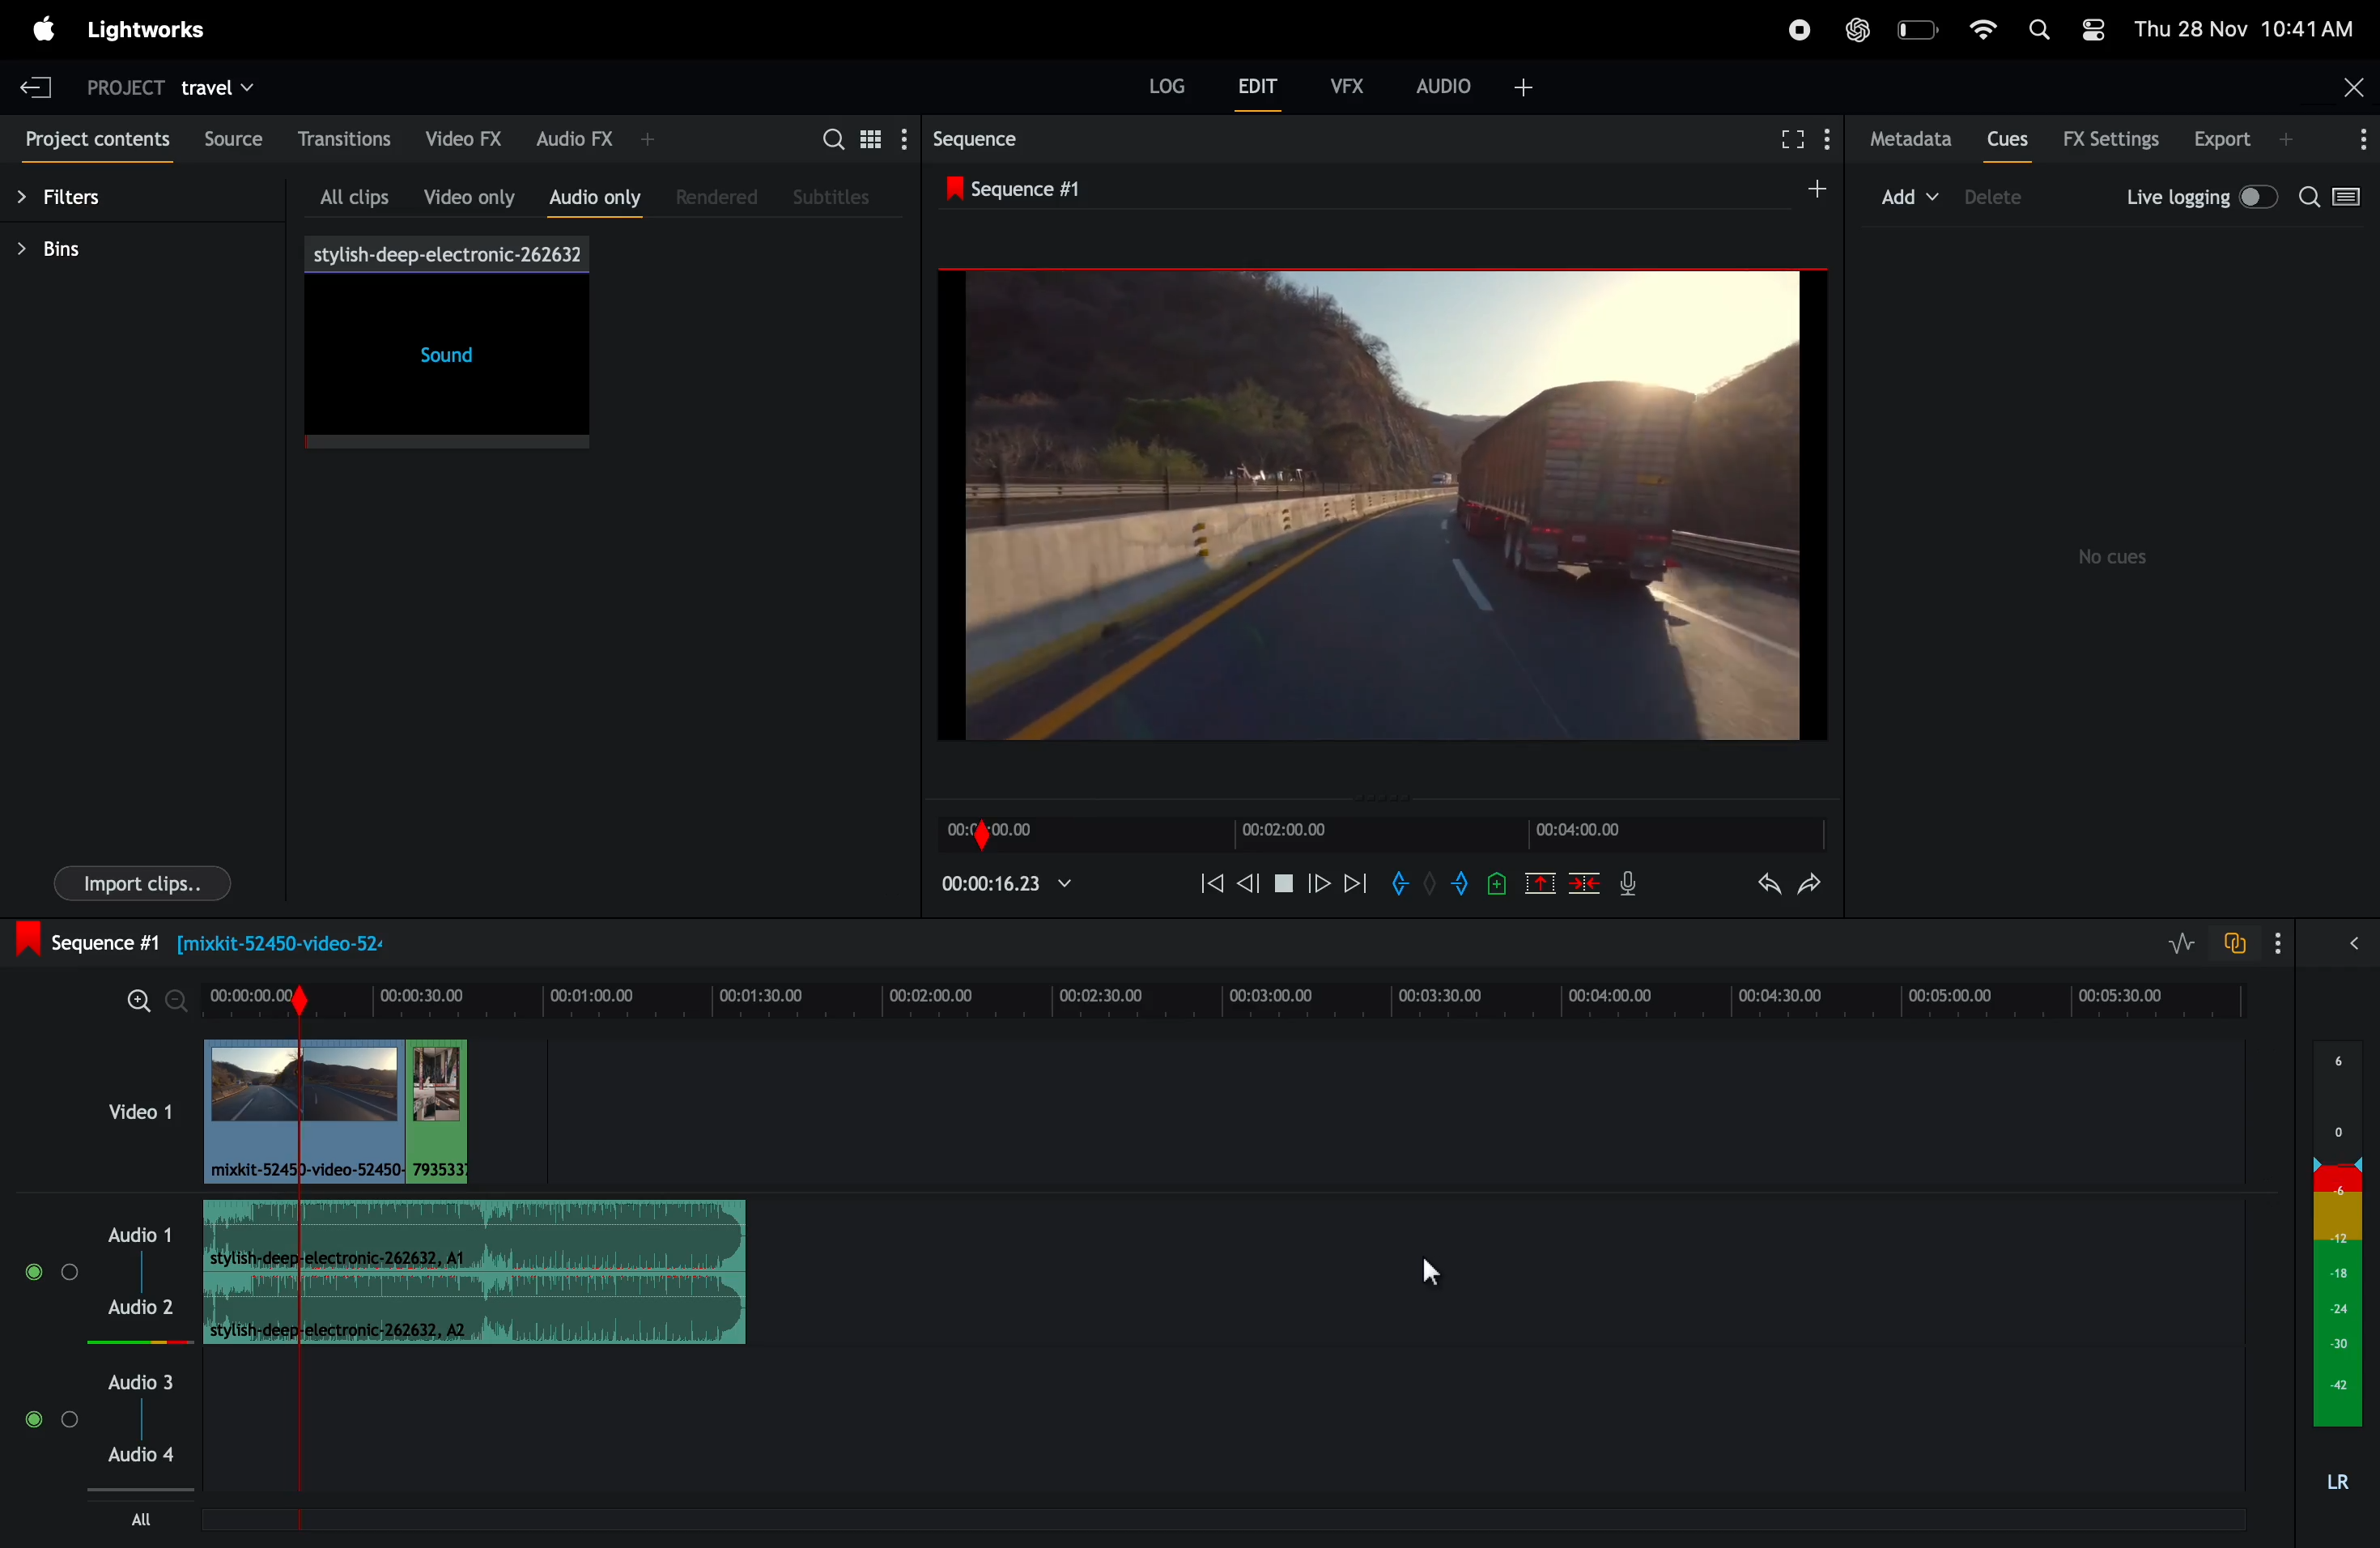  Describe the element at coordinates (441, 364) in the screenshot. I see `sound` at that location.